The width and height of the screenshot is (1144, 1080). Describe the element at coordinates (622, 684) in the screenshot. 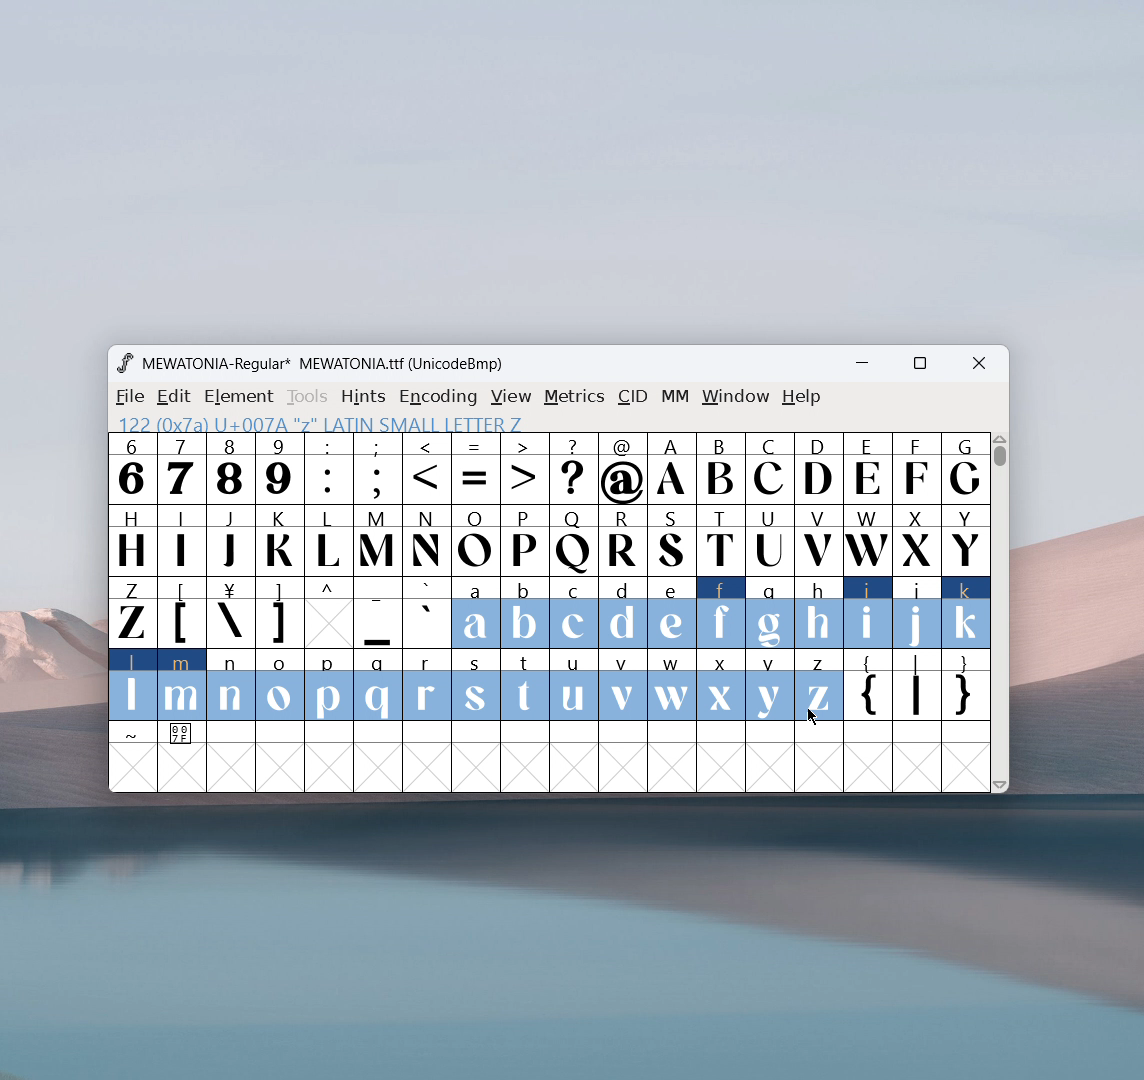

I see `v` at that location.